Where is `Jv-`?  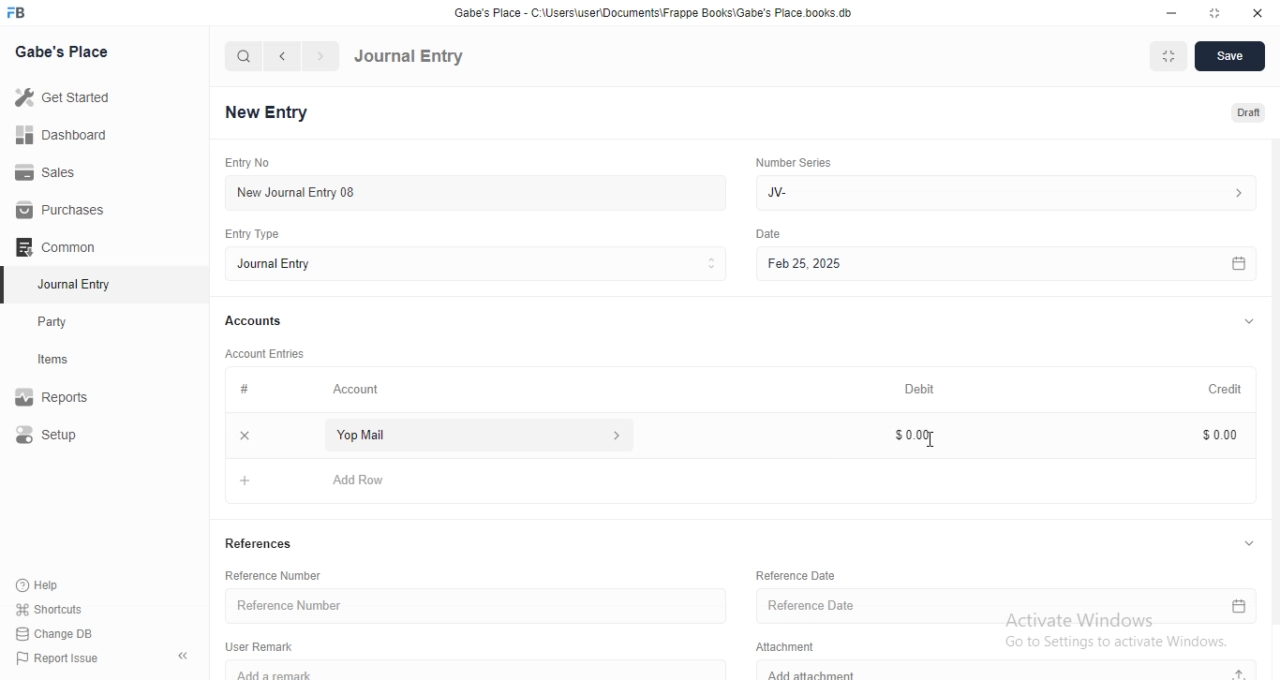 Jv- is located at coordinates (1010, 191).